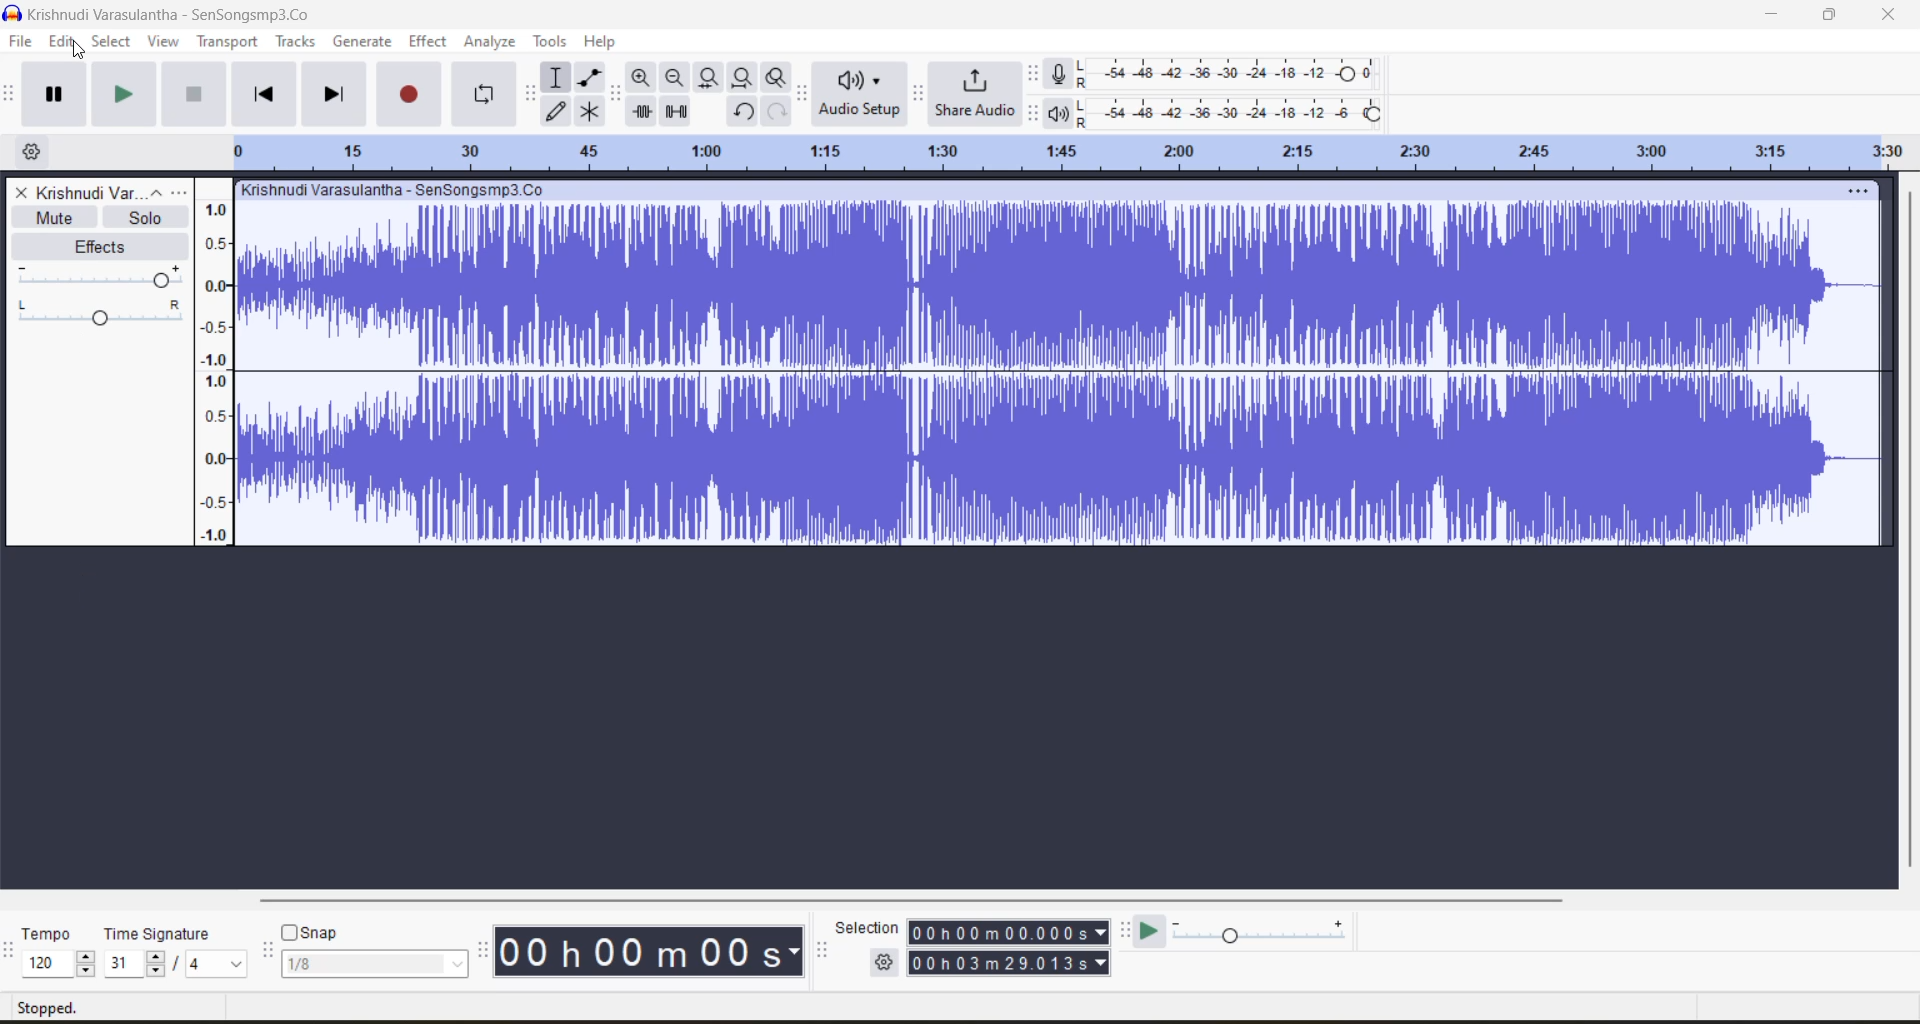 The image size is (1920, 1024). What do you see at coordinates (556, 76) in the screenshot?
I see `selection tool` at bounding box center [556, 76].